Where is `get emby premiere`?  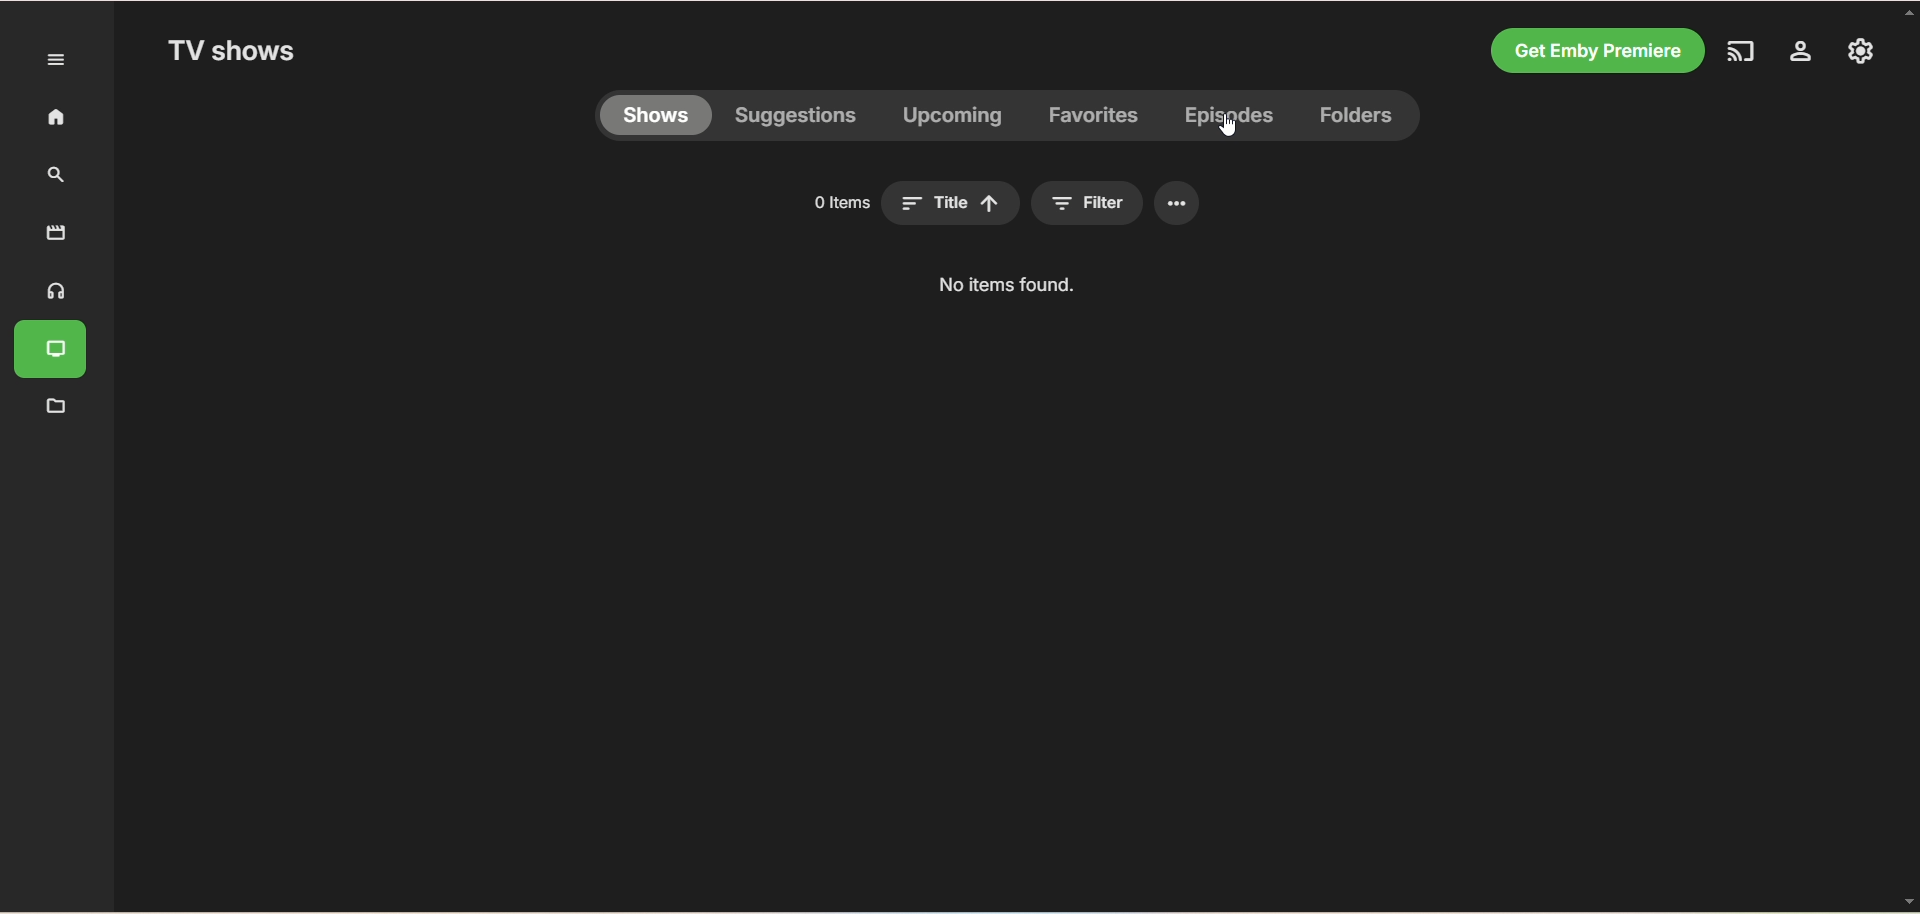 get emby premiere is located at coordinates (1599, 49).